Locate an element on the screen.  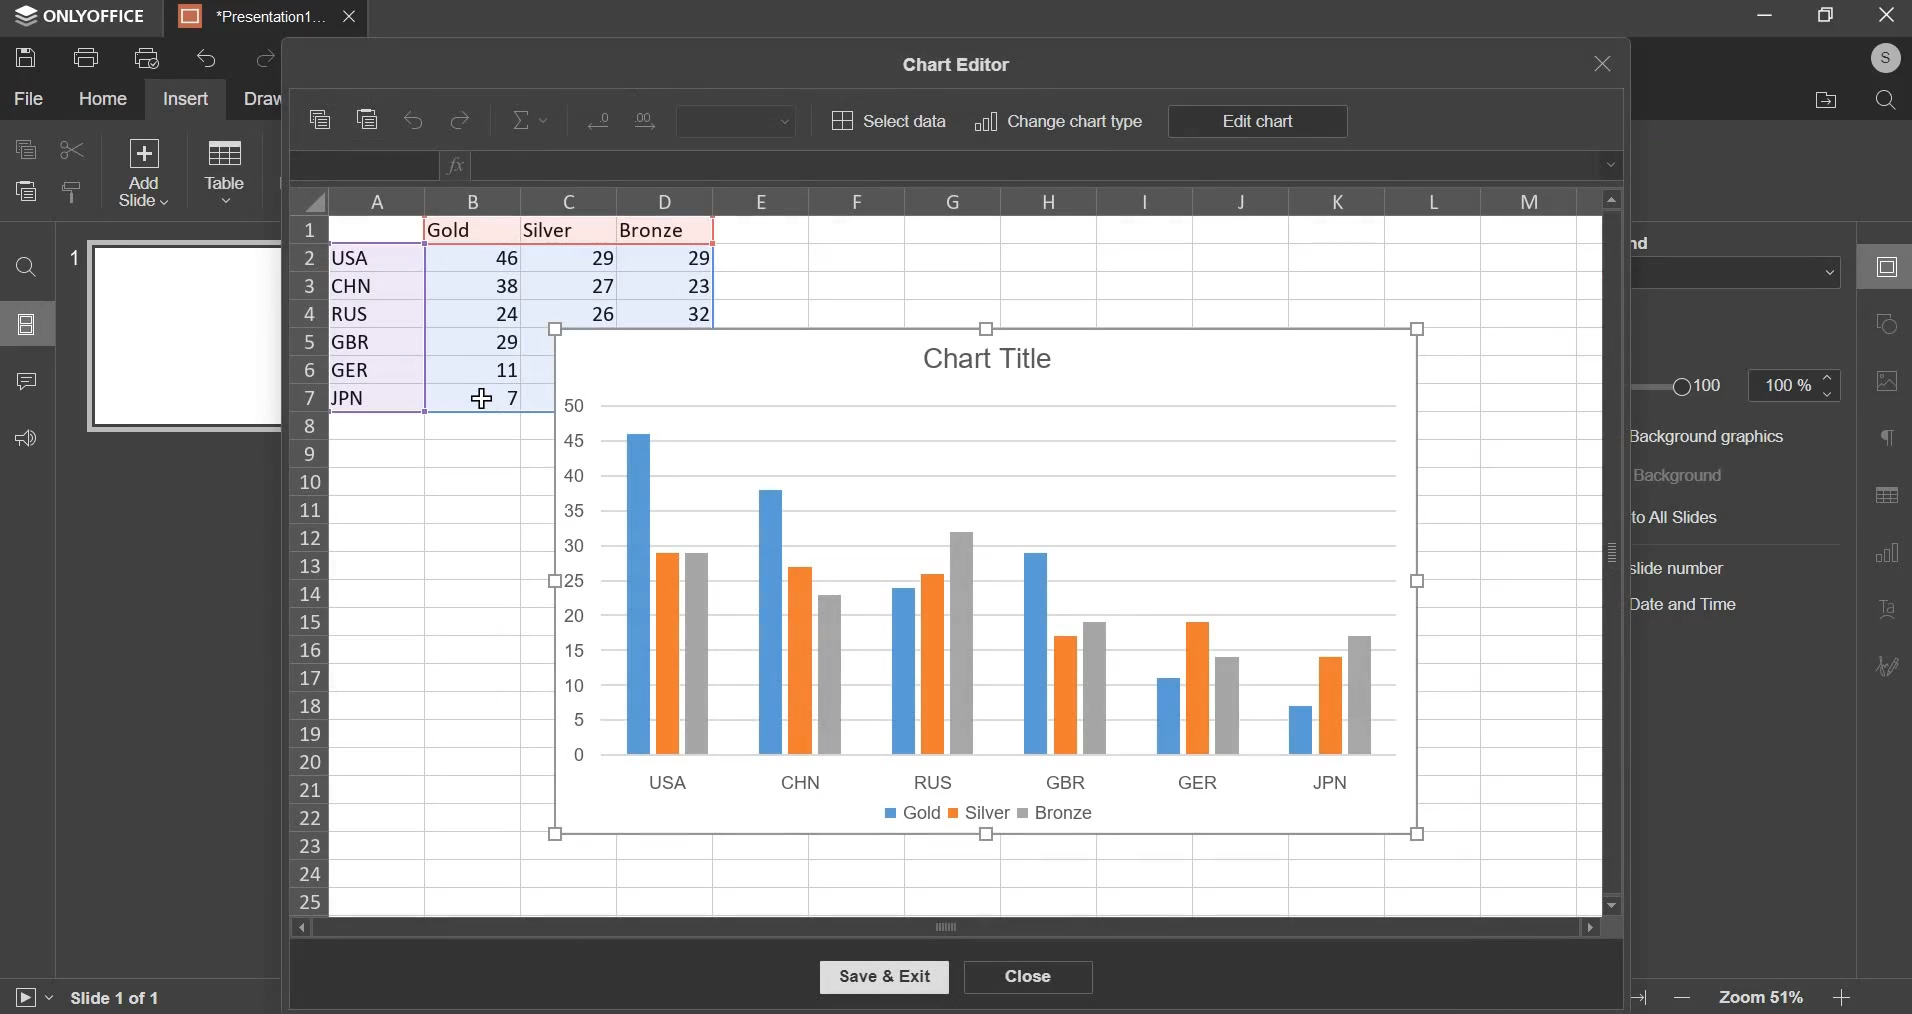
print preview is located at coordinates (147, 57).